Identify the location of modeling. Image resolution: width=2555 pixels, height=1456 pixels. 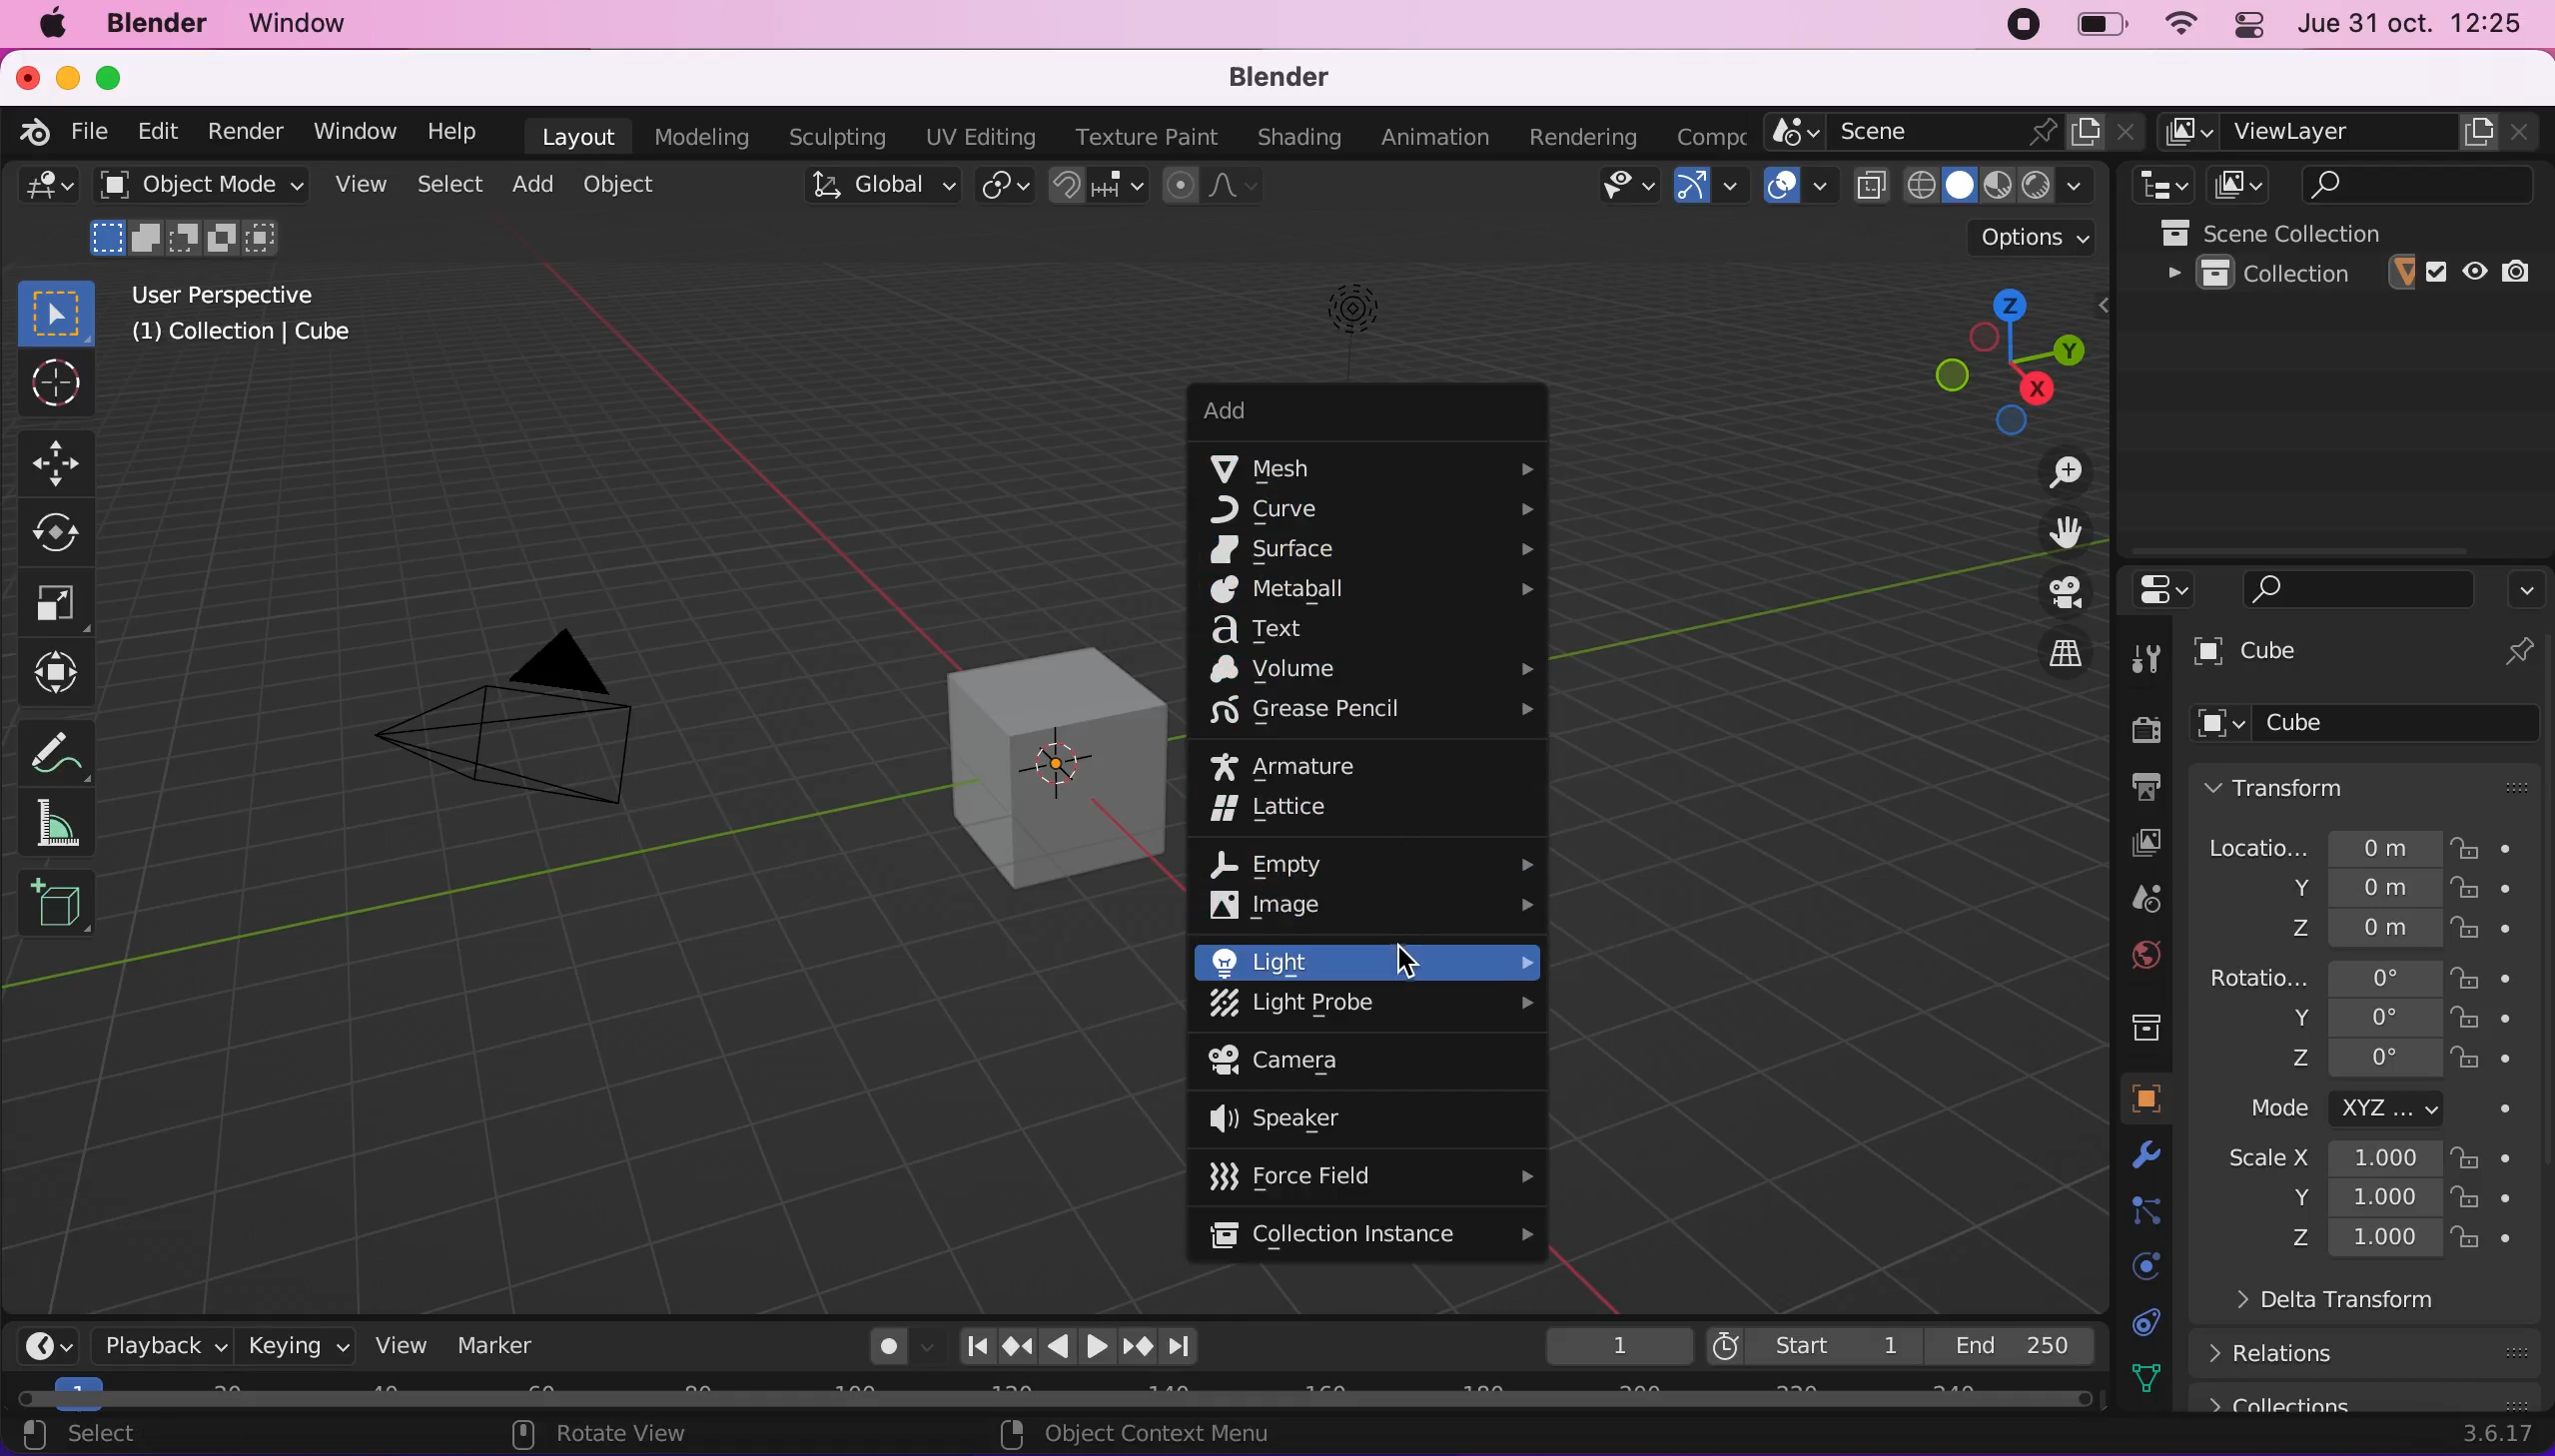
(696, 135).